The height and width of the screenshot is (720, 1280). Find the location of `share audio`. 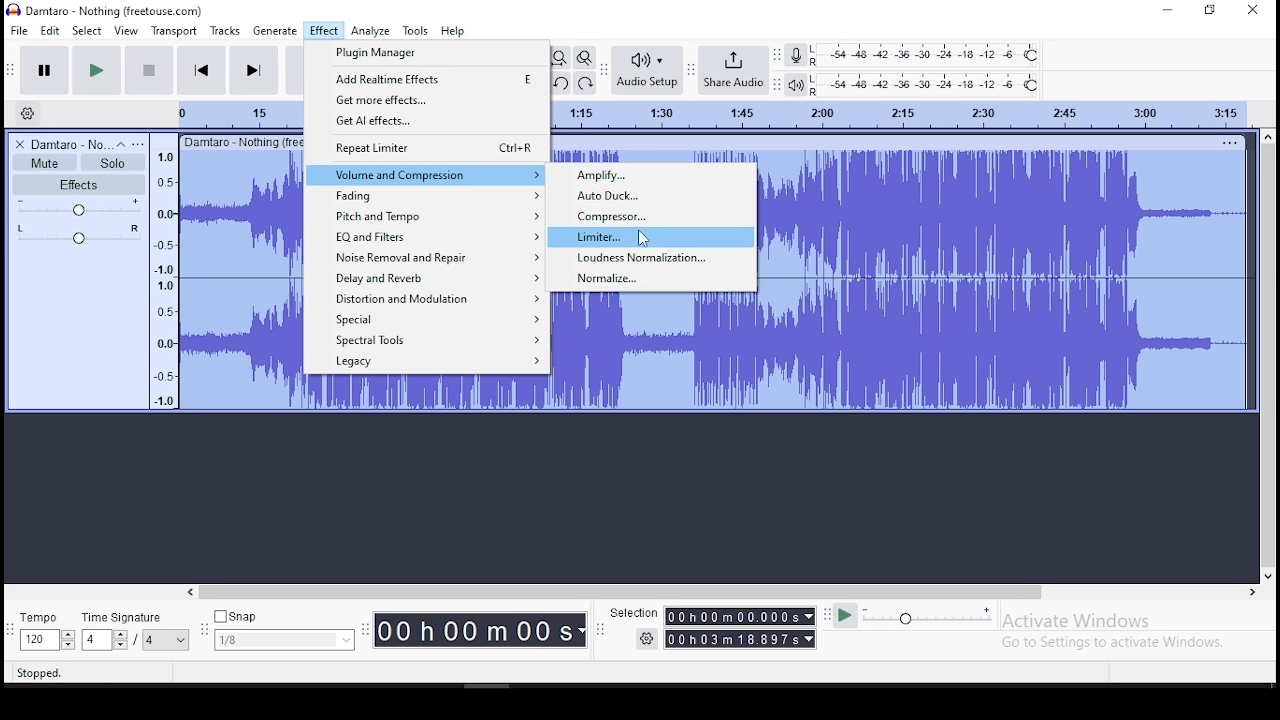

share audio is located at coordinates (734, 68).